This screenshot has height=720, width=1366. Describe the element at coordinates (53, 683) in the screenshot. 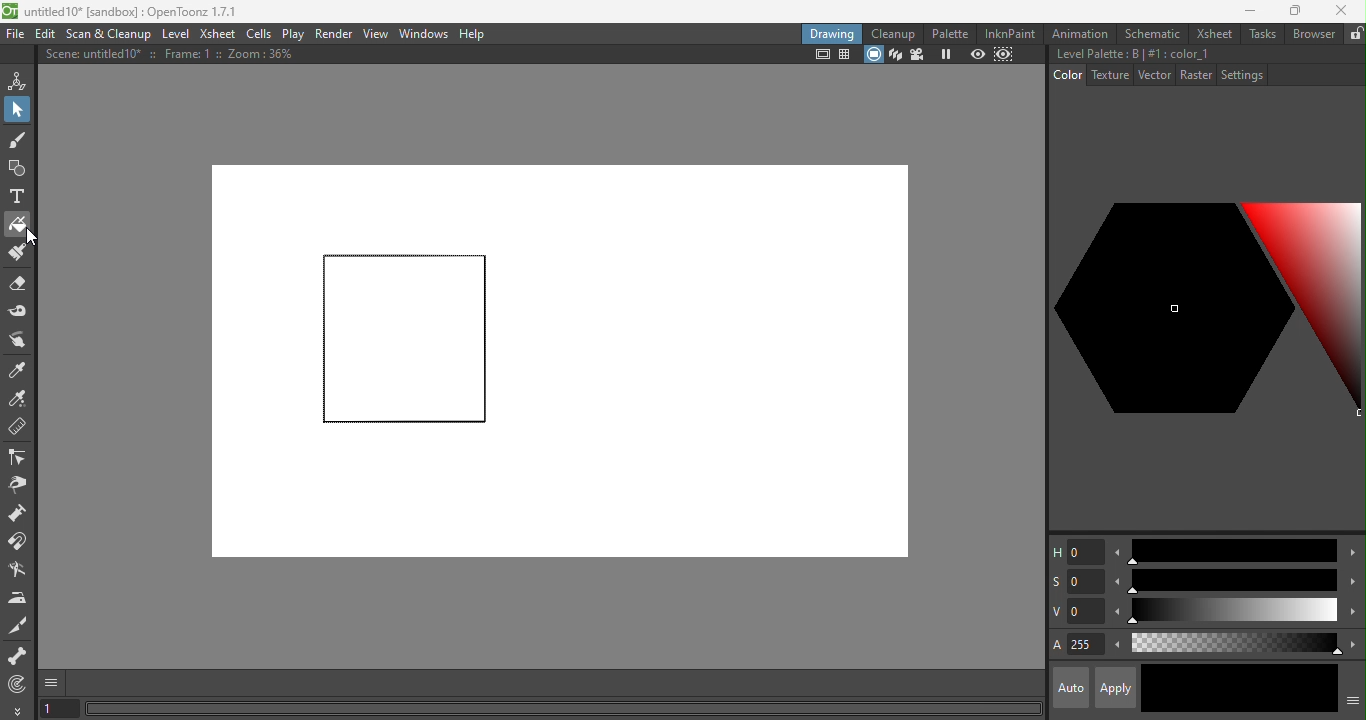

I see `GUI show/hide` at that location.